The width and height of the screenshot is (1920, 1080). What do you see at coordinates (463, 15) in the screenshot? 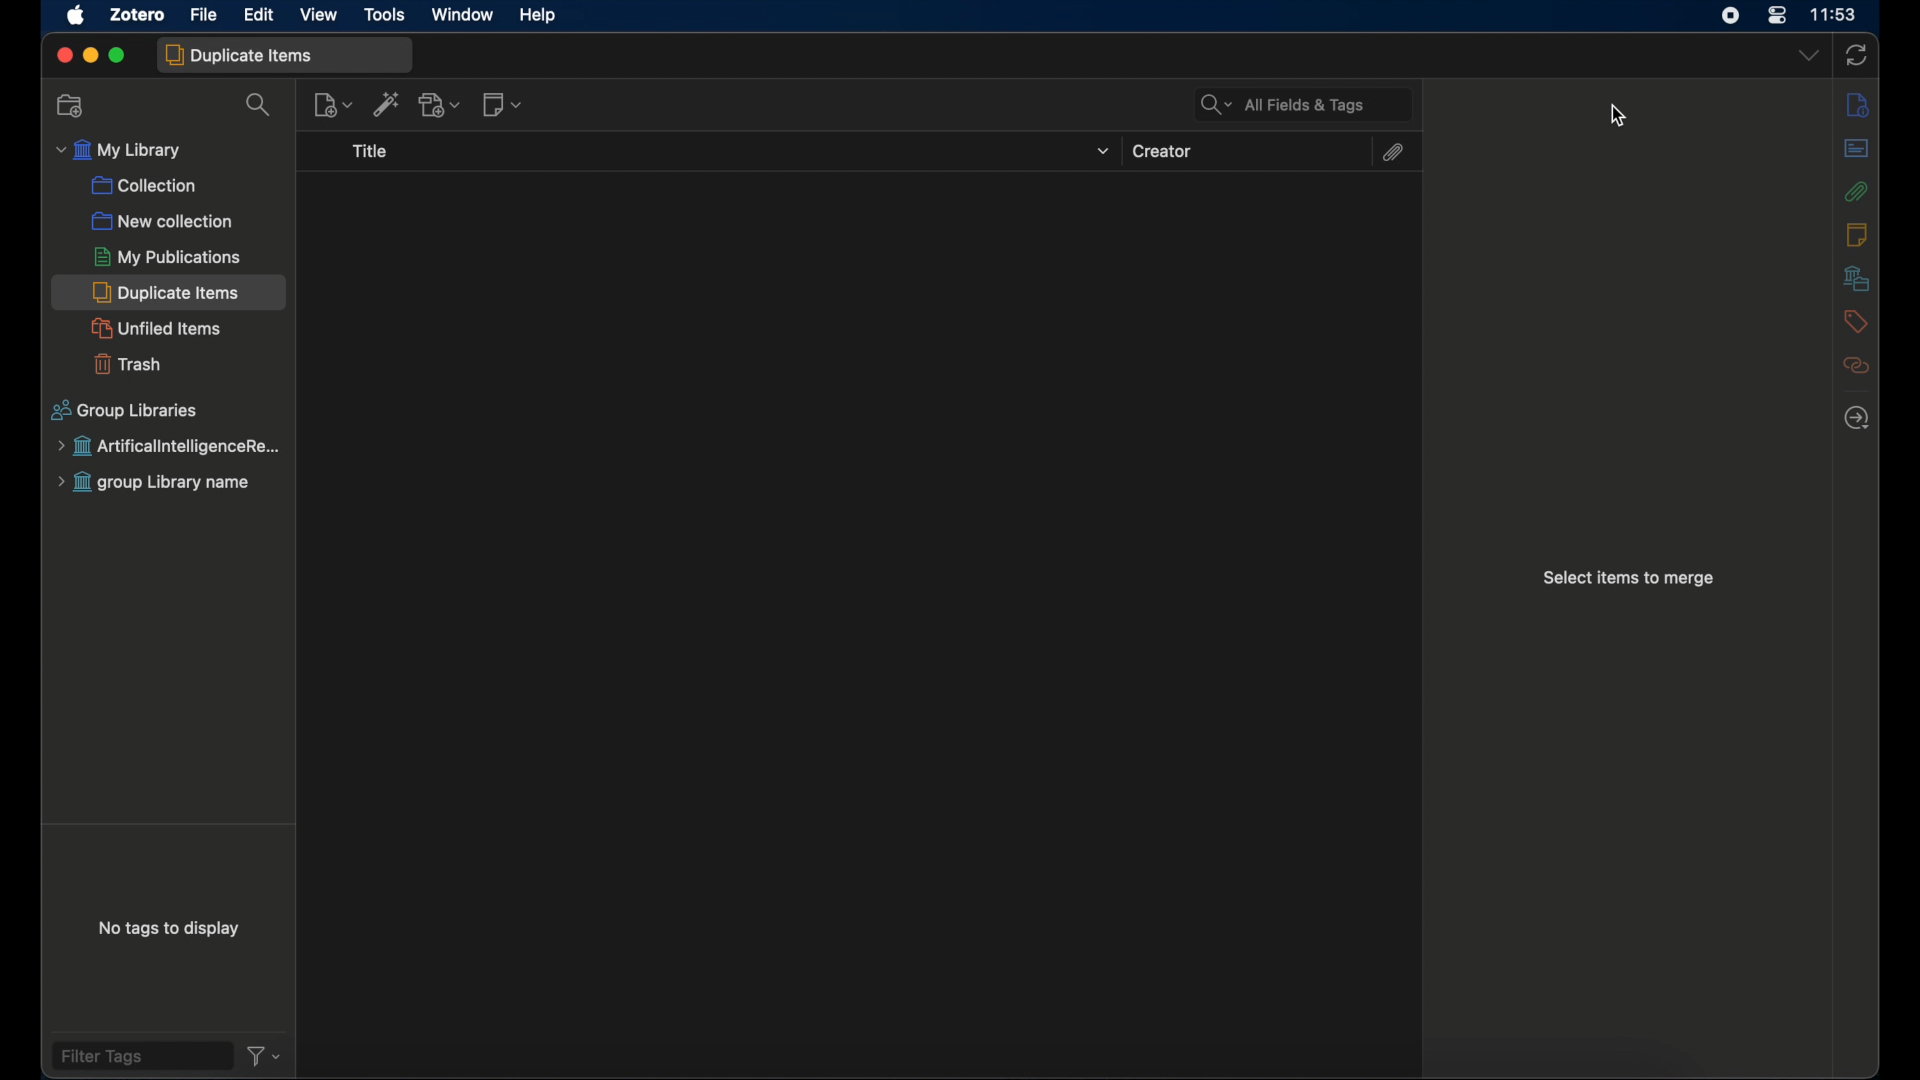
I see `window` at bounding box center [463, 15].